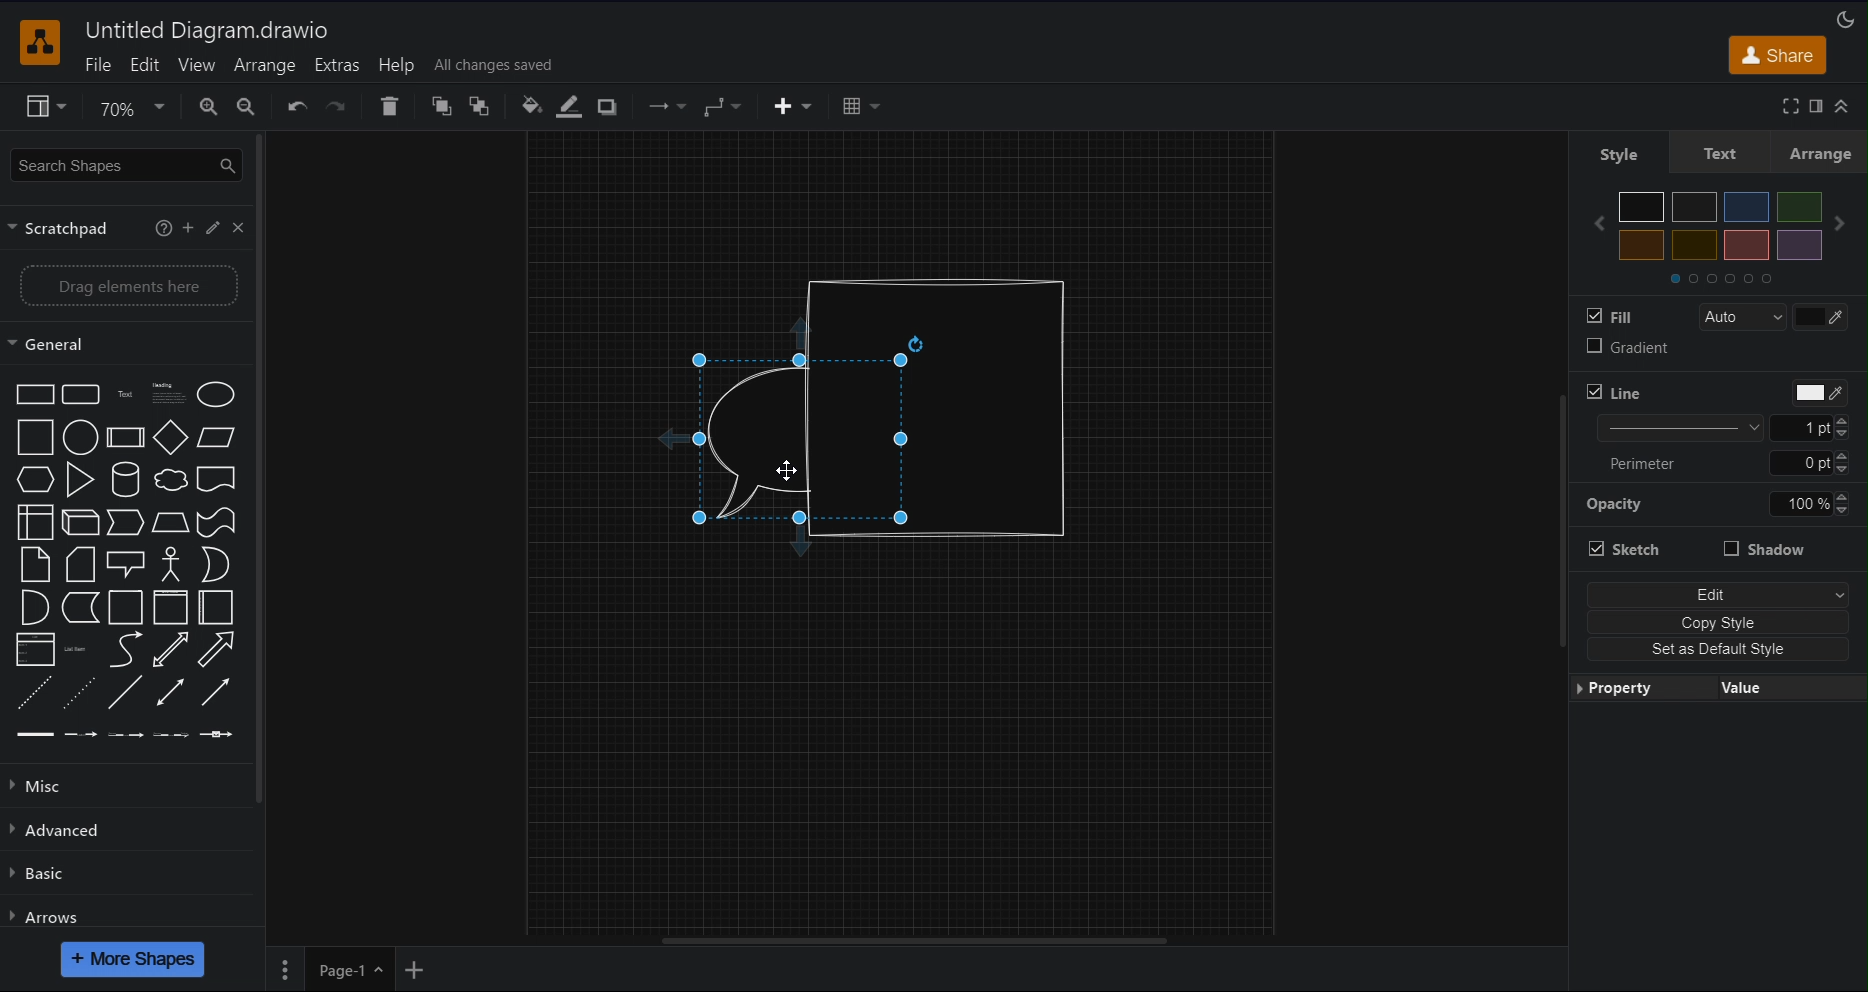 The width and height of the screenshot is (1868, 992). Describe the element at coordinates (1620, 151) in the screenshot. I see `Style` at that location.